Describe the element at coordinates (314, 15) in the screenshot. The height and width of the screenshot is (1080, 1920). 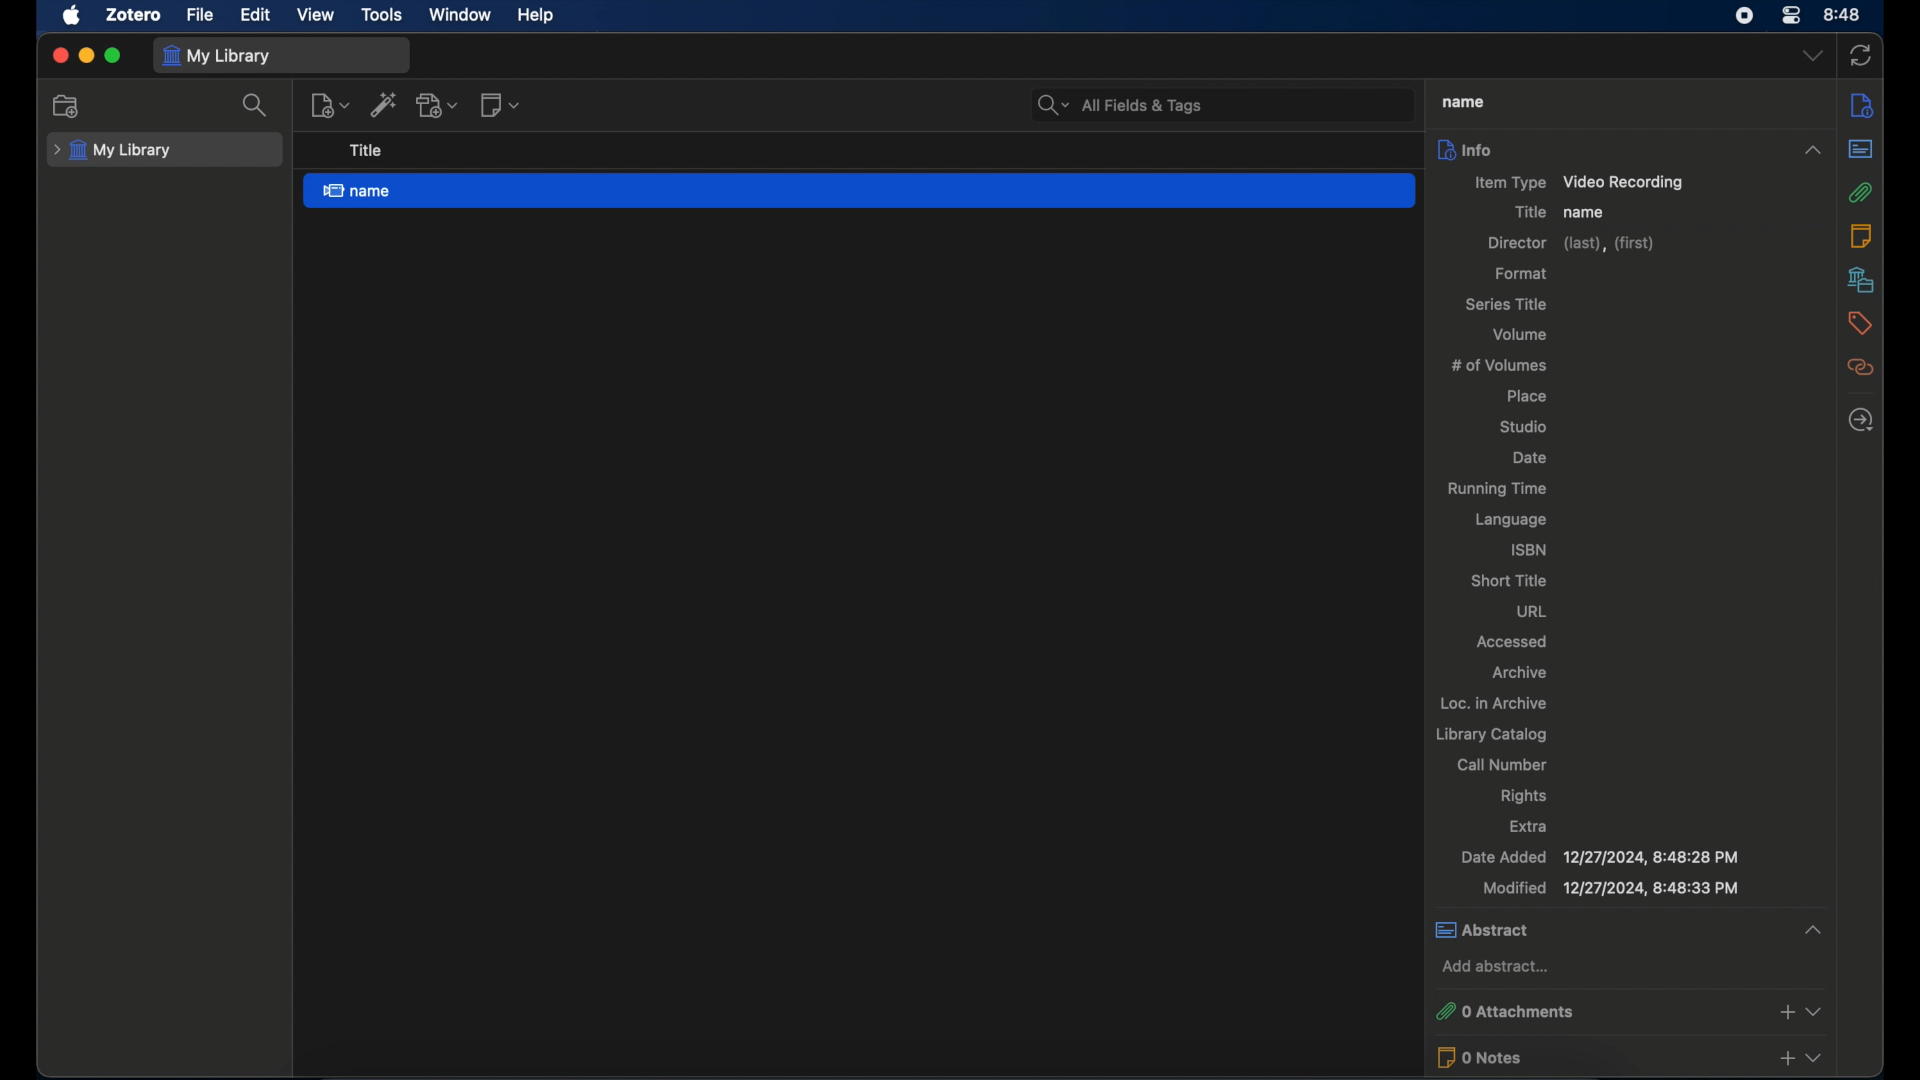
I see `view` at that location.